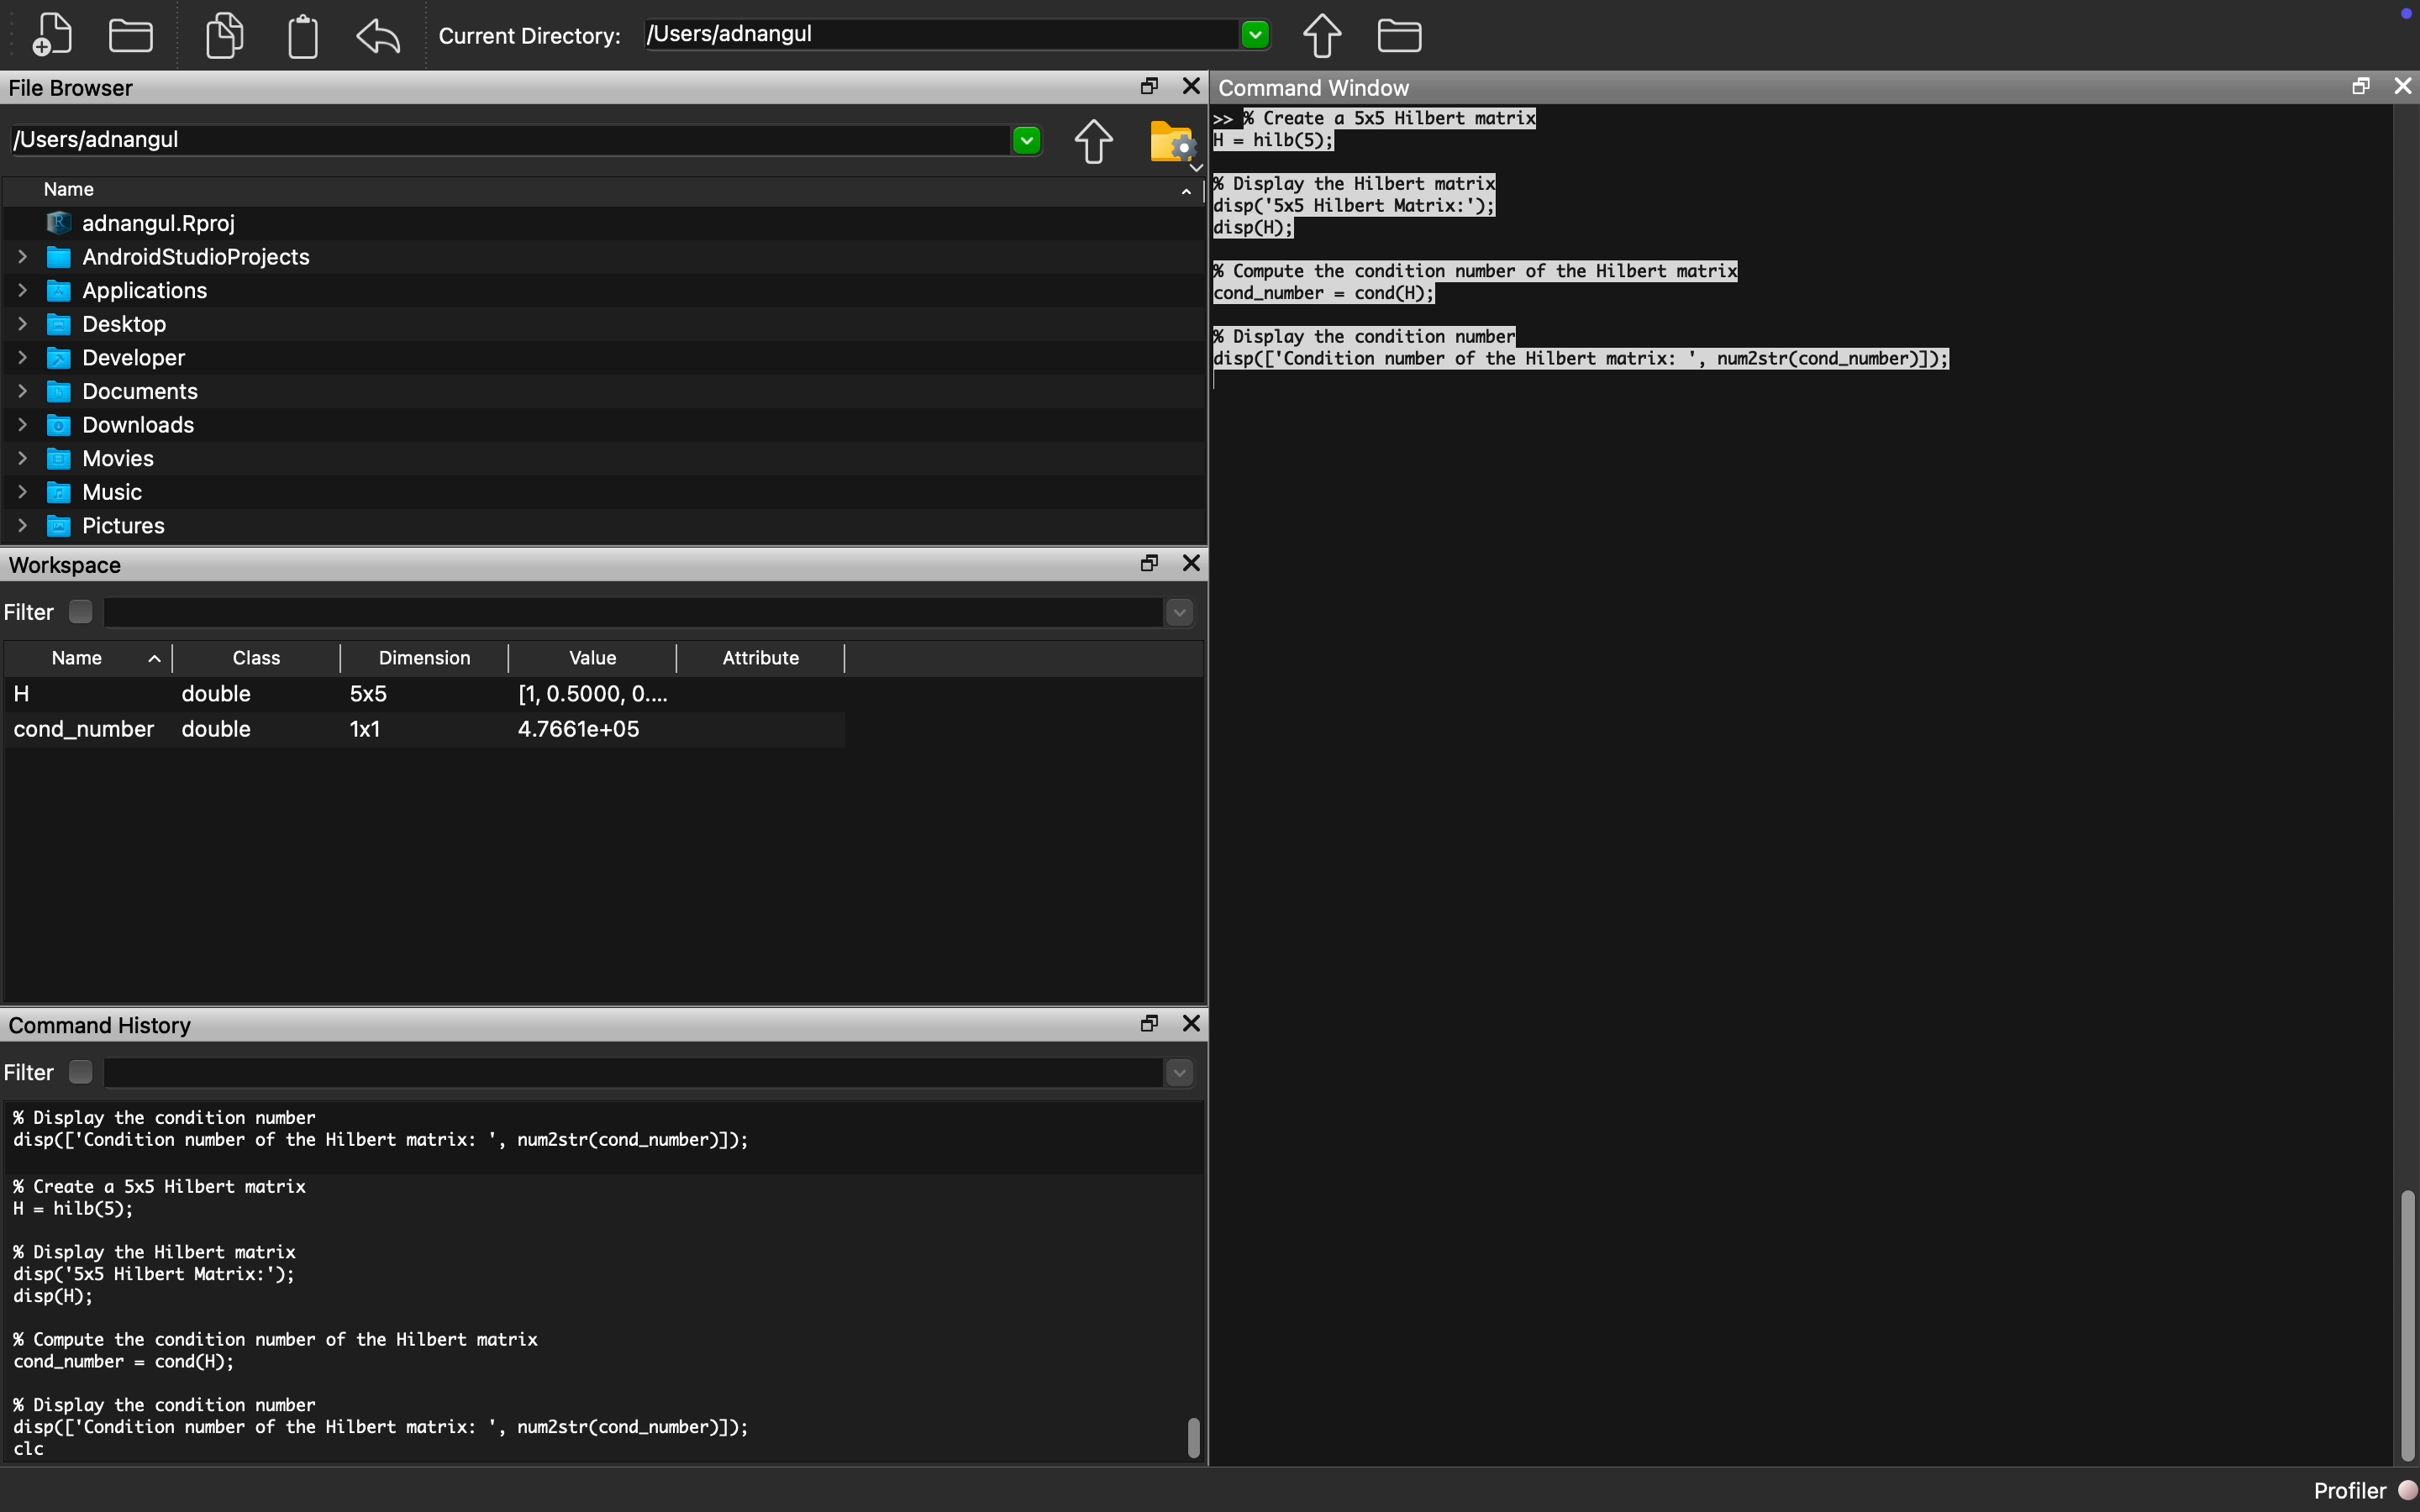 This screenshot has height=1512, width=2420. What do you see at coordinates (957, 38) in the screenshot?
I see `[Users/adnangul ` at bounding box center [957, 38].